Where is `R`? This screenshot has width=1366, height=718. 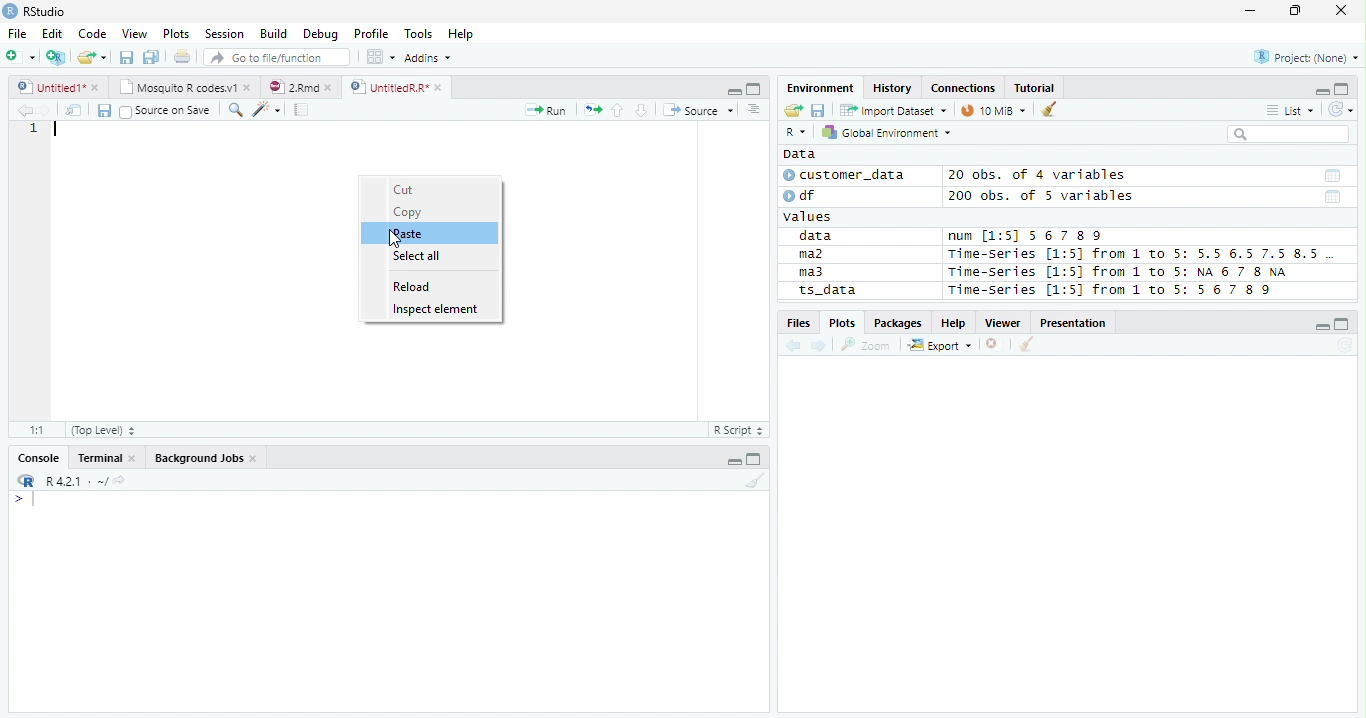 R is located at coordinates (795, 133).